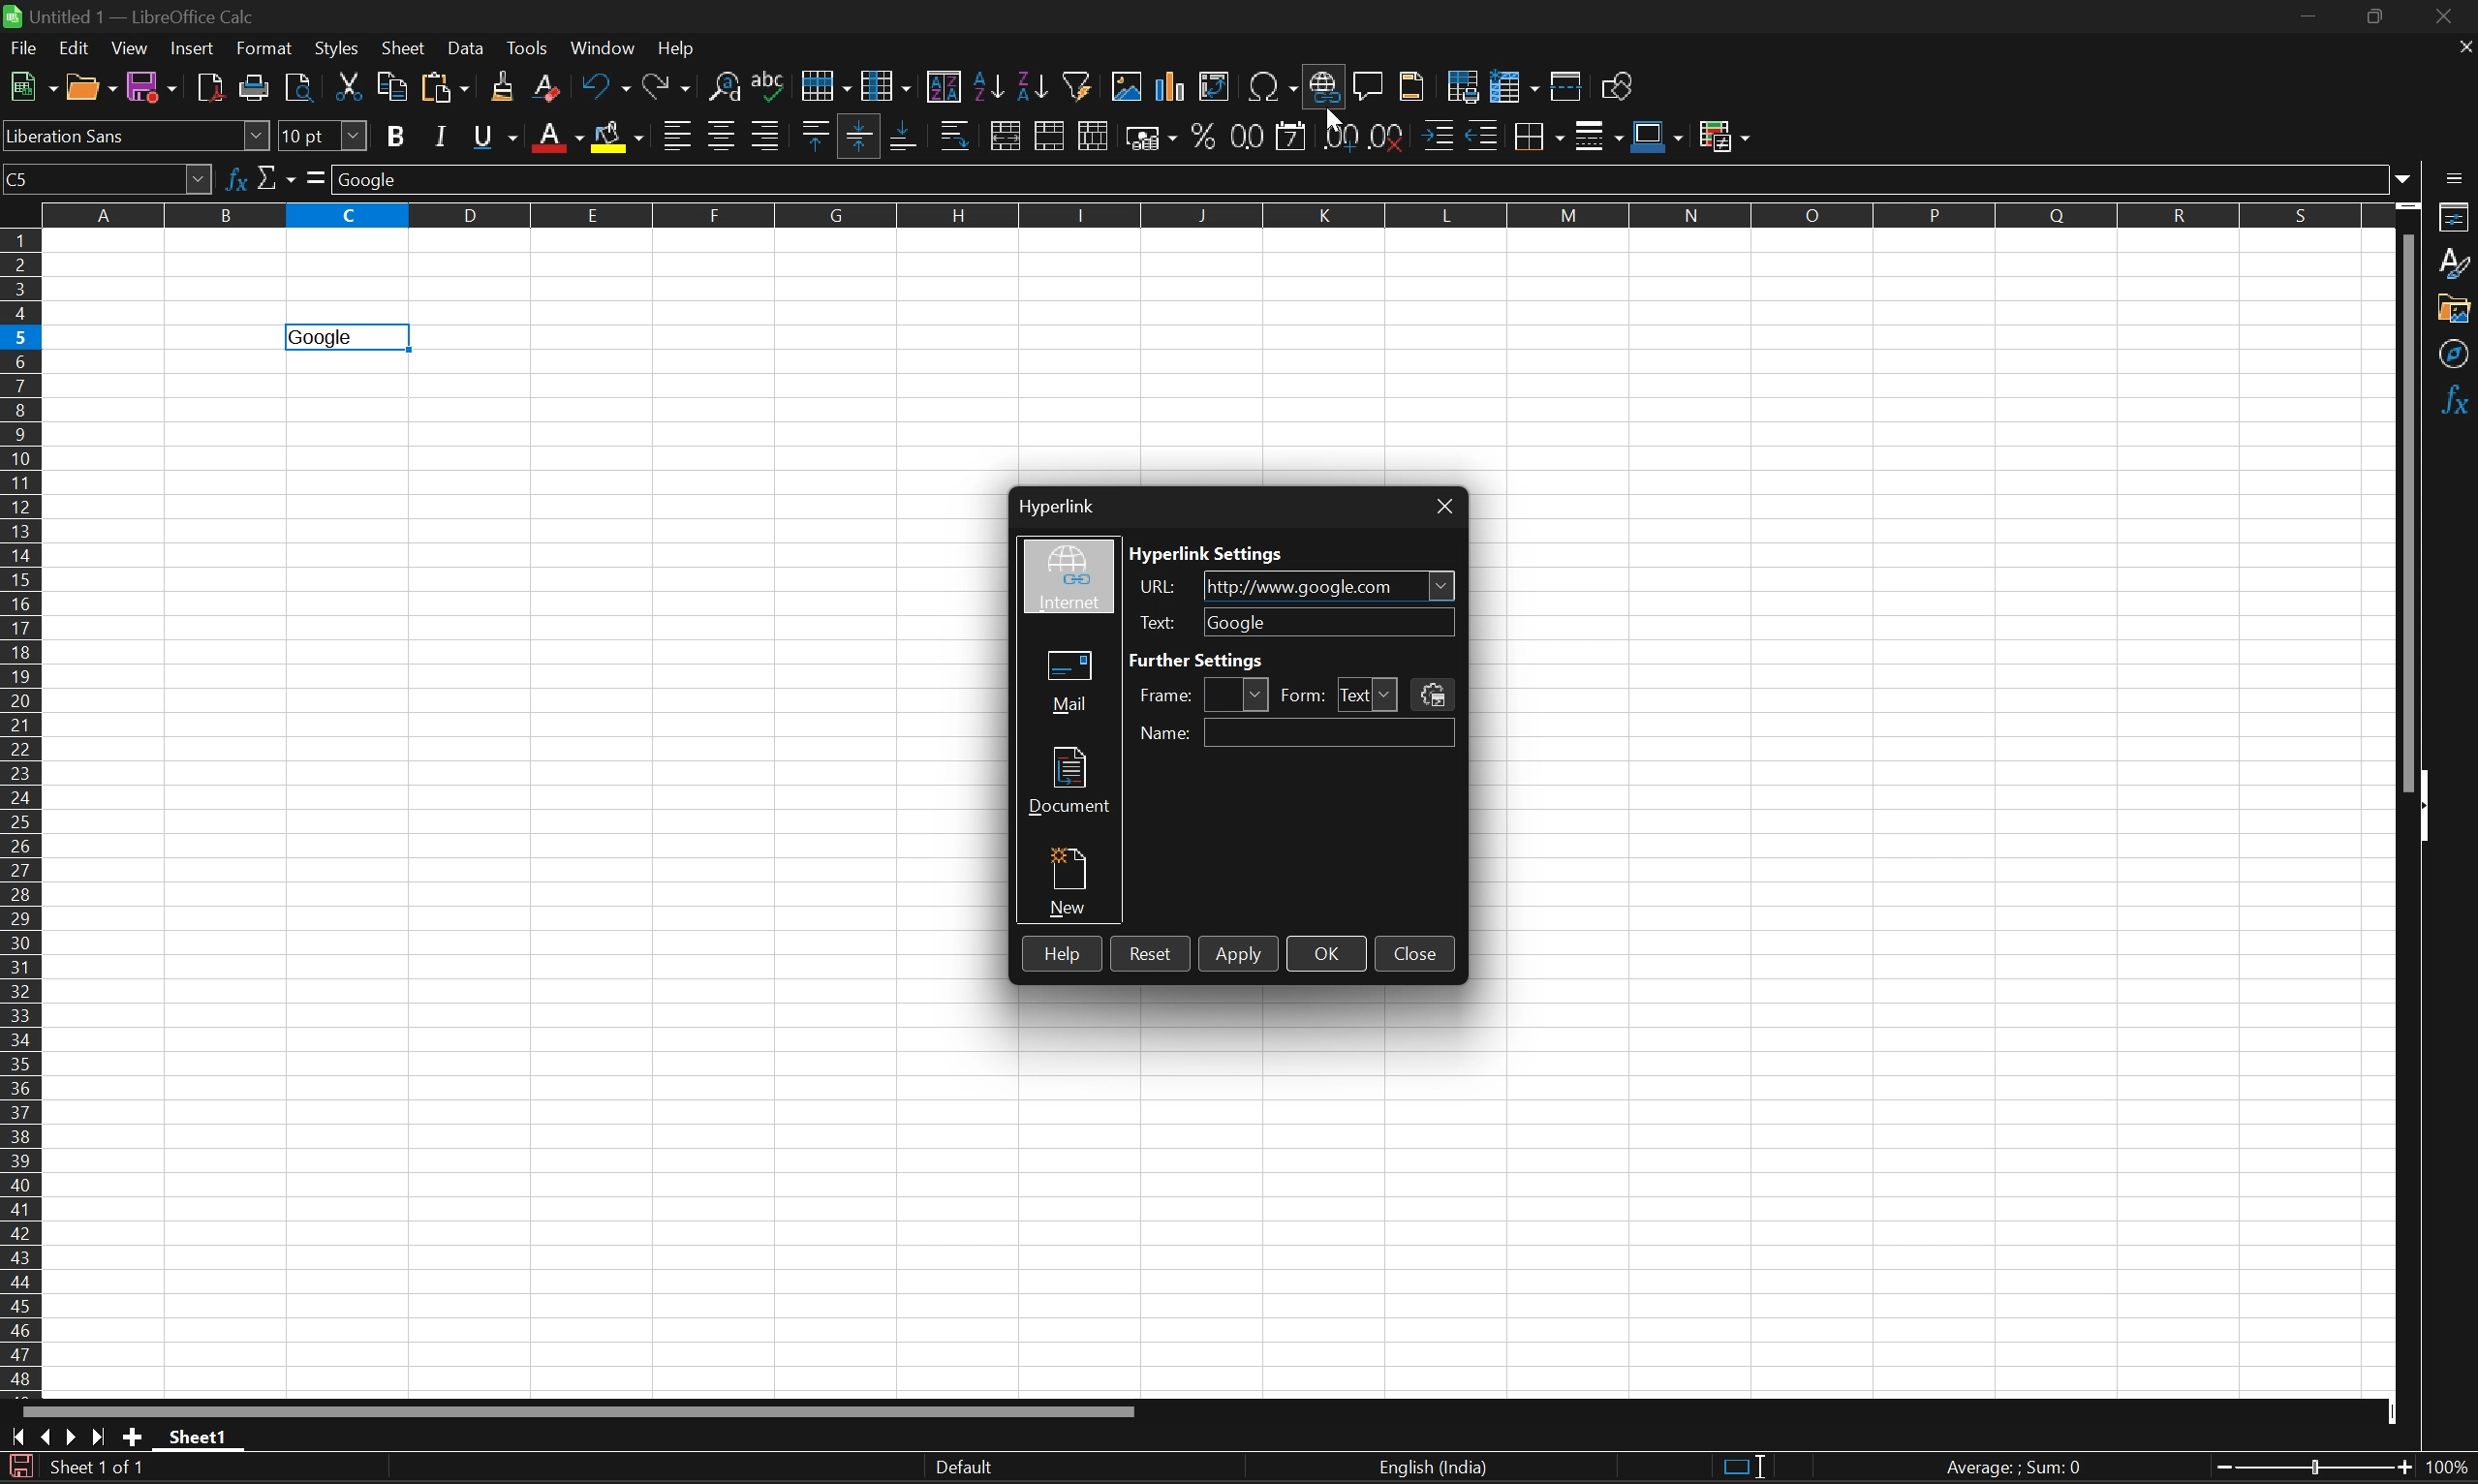  What do you see at coordinates (68, 1438) in the screenshot?
I see `Scroll to next sheet` at bounding box center [68, 1438].